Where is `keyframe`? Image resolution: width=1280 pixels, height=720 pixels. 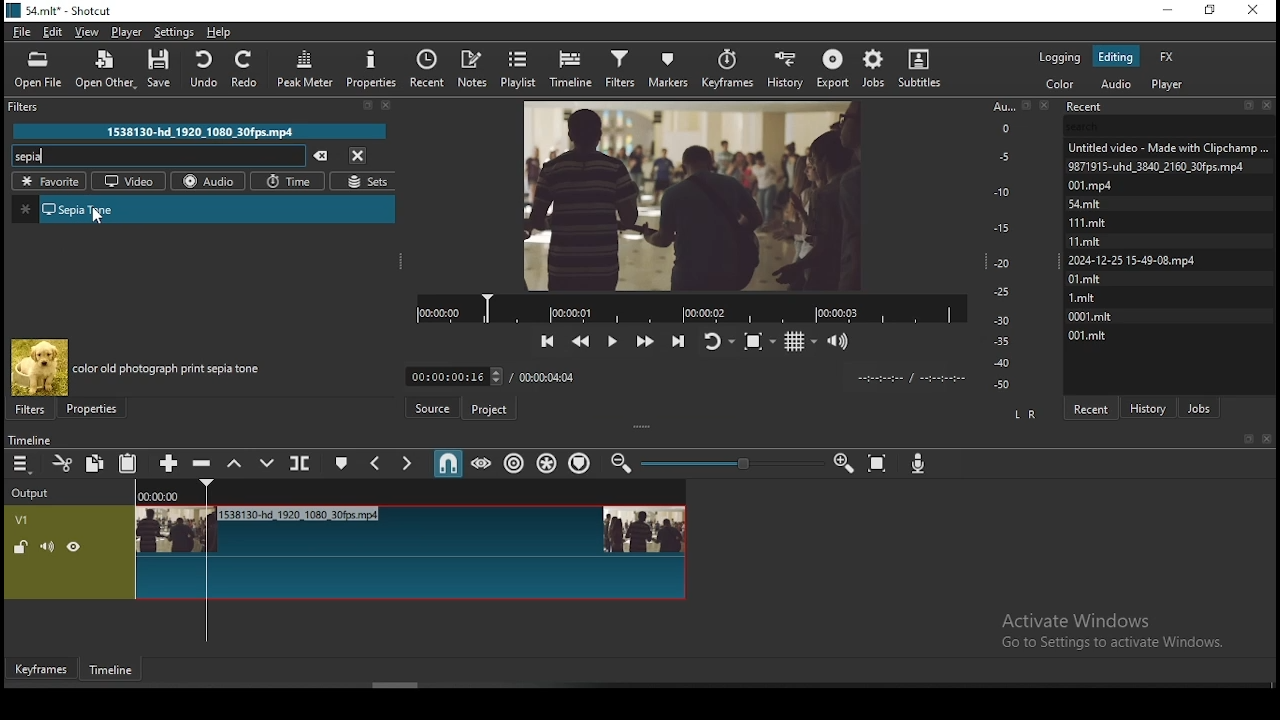 keyframe is located at coordinates (42, 670).